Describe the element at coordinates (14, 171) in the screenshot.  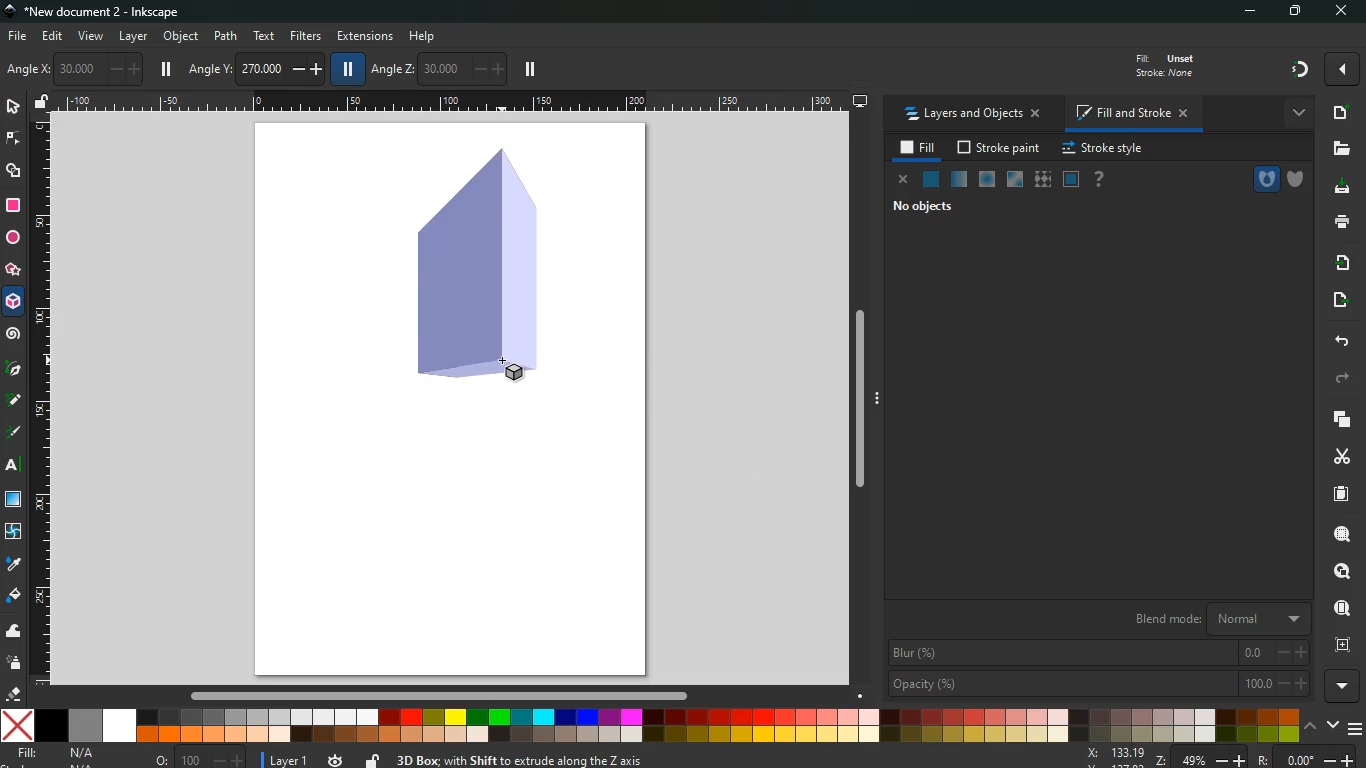
I see `shapes` at that location.